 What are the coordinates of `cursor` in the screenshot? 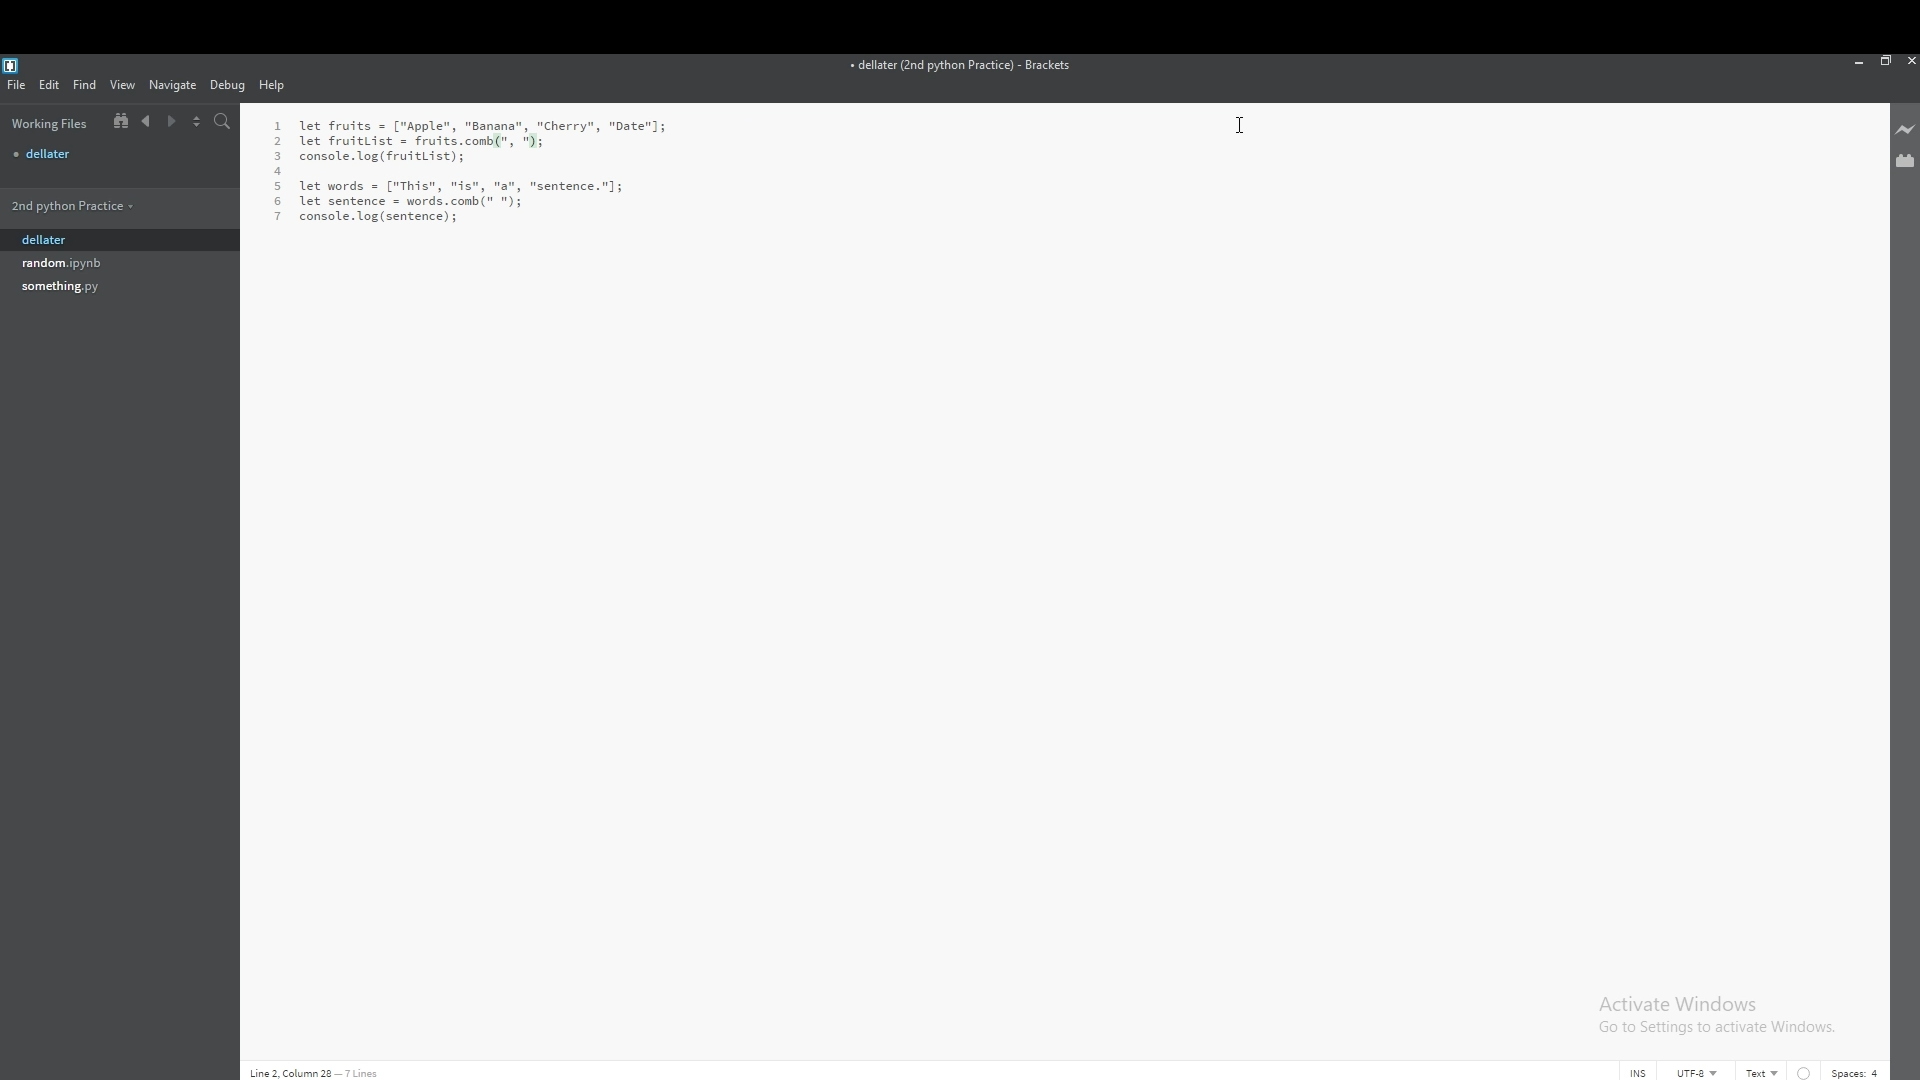 It's located at (1243, 128).